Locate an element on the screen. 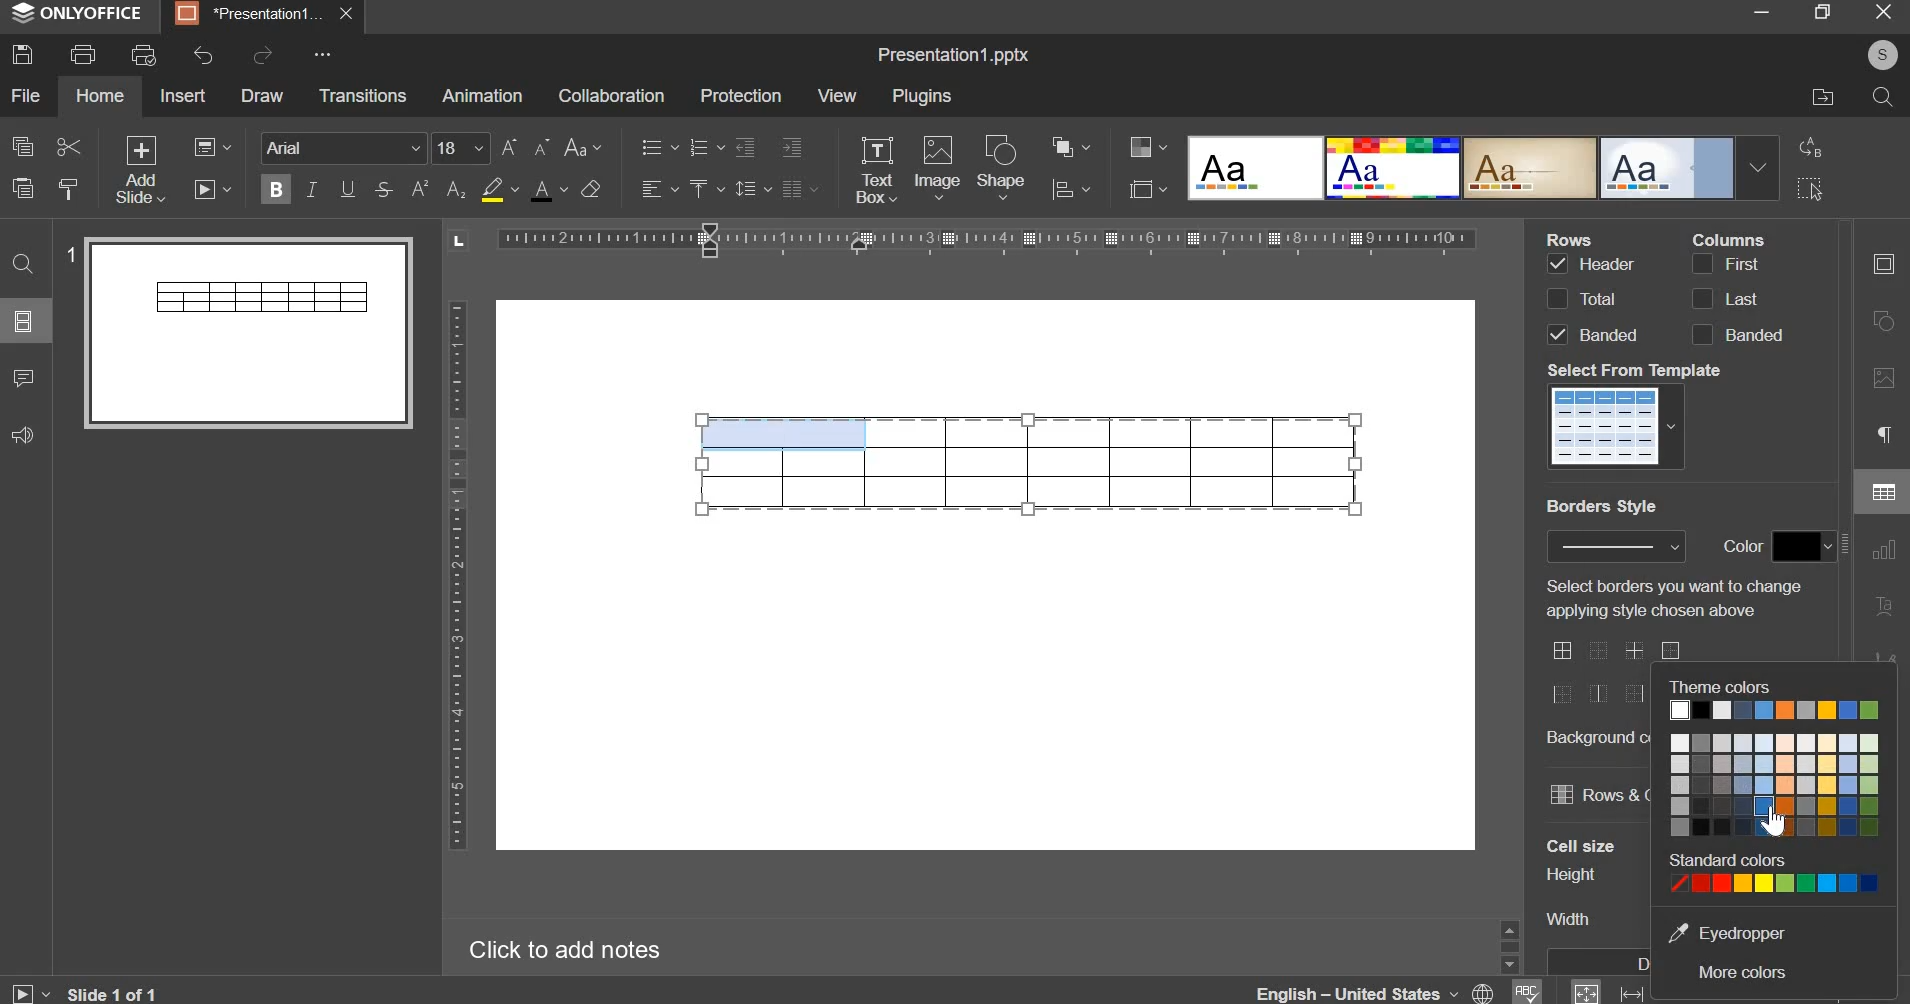 This screenshot has height=1004, width=1910. protection is located at coordinates (740, 96).